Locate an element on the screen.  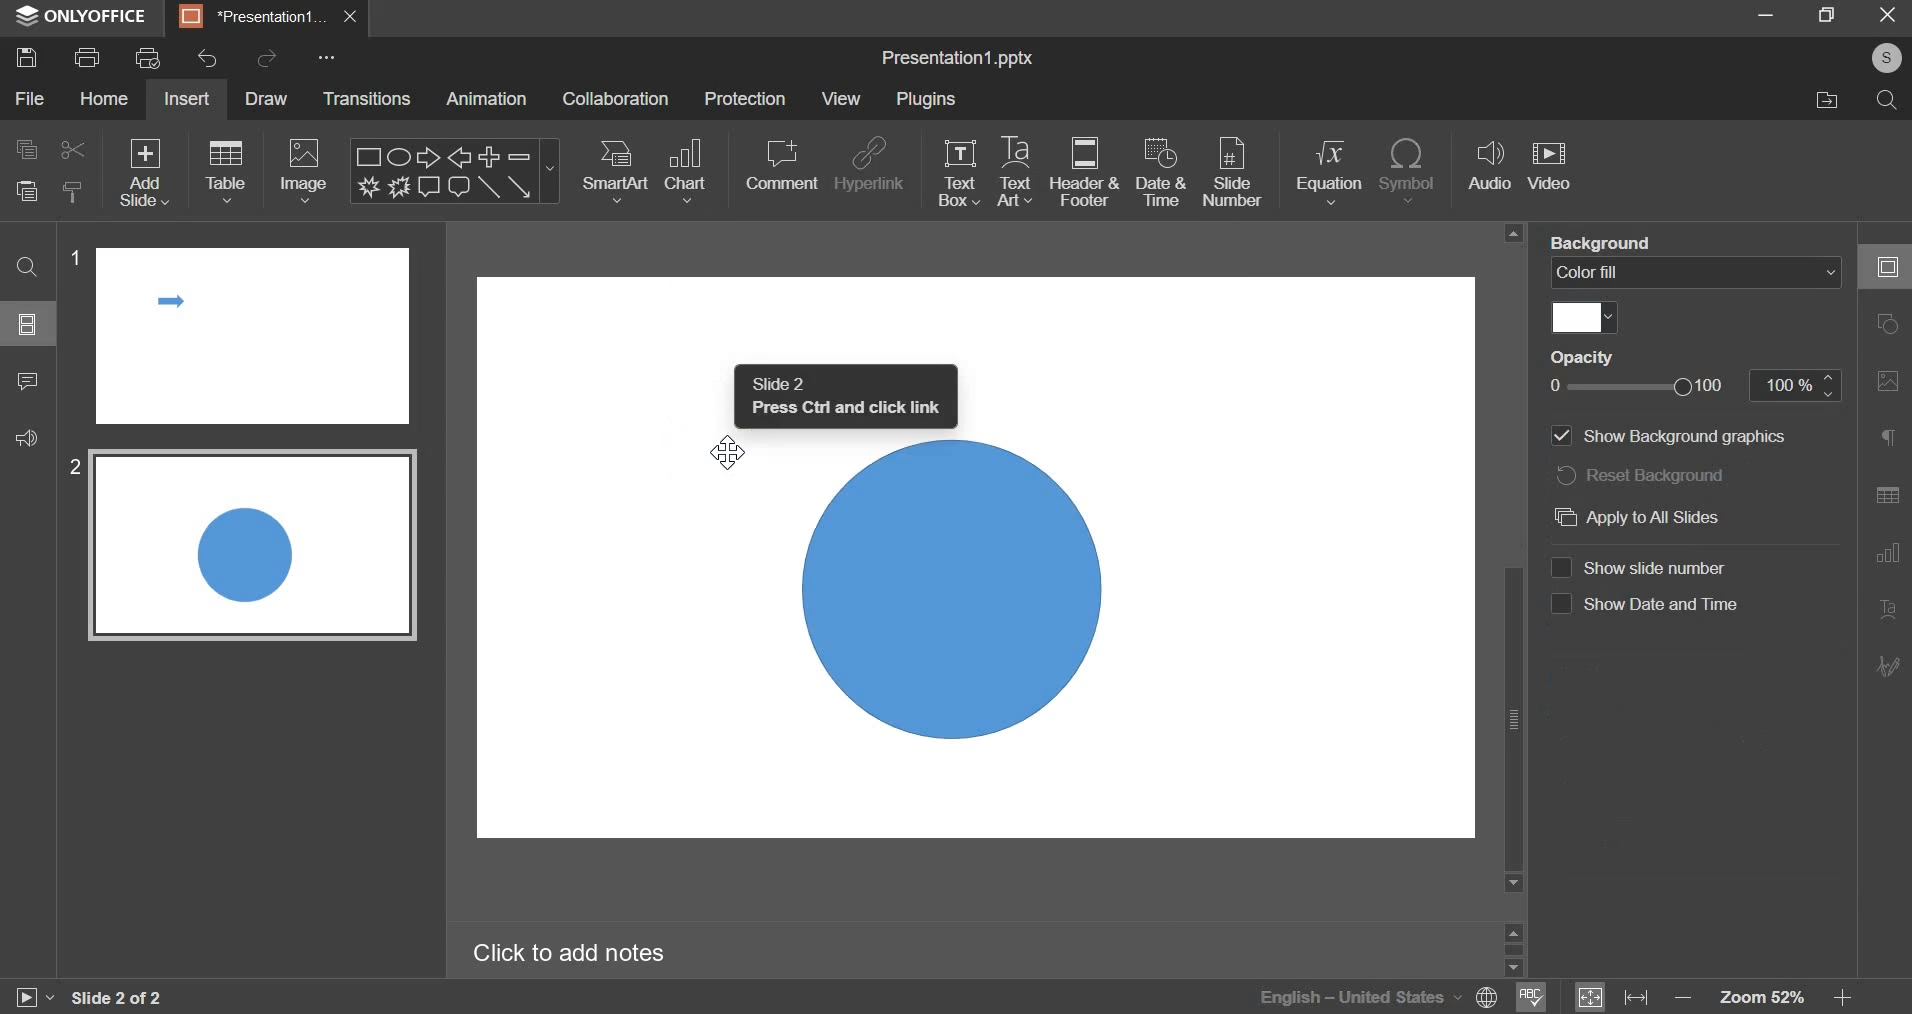
table is located at coordinates (225, 172).